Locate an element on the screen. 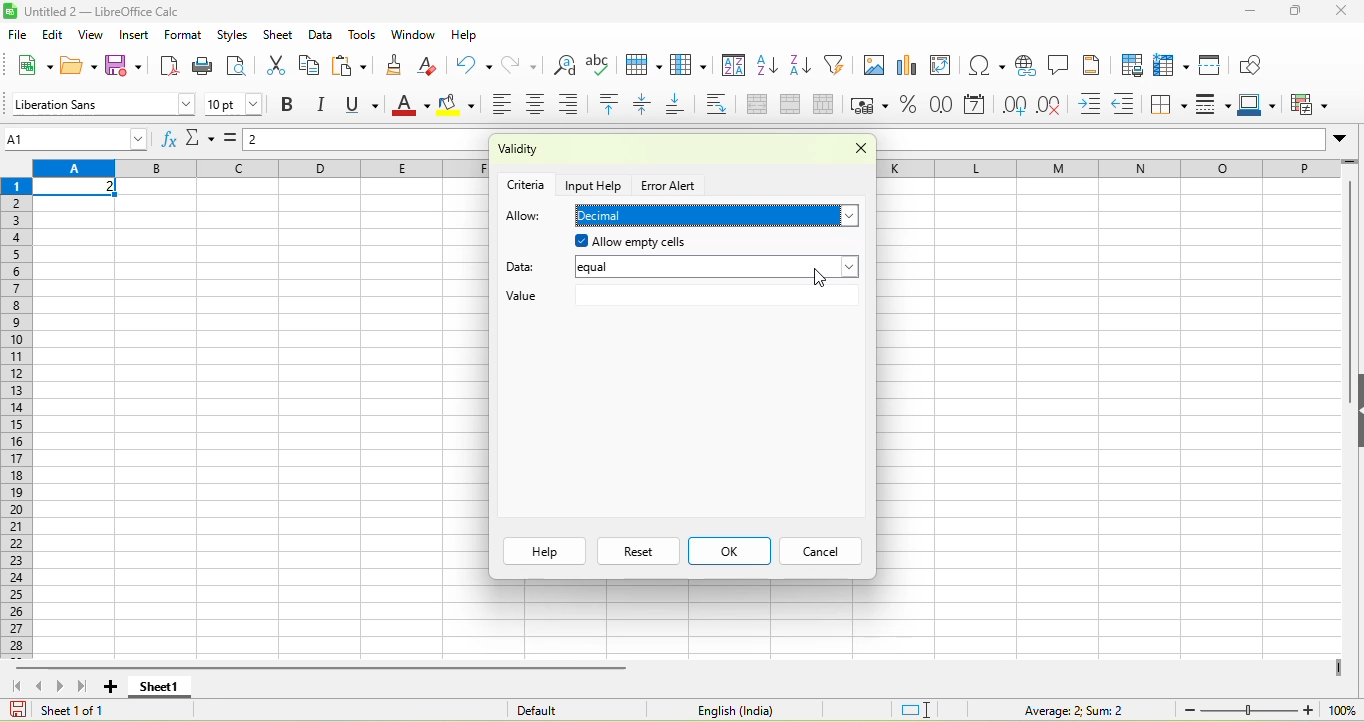 This screenshot has width=1364, height=722. formula bar is located at coordinates (368, 142).